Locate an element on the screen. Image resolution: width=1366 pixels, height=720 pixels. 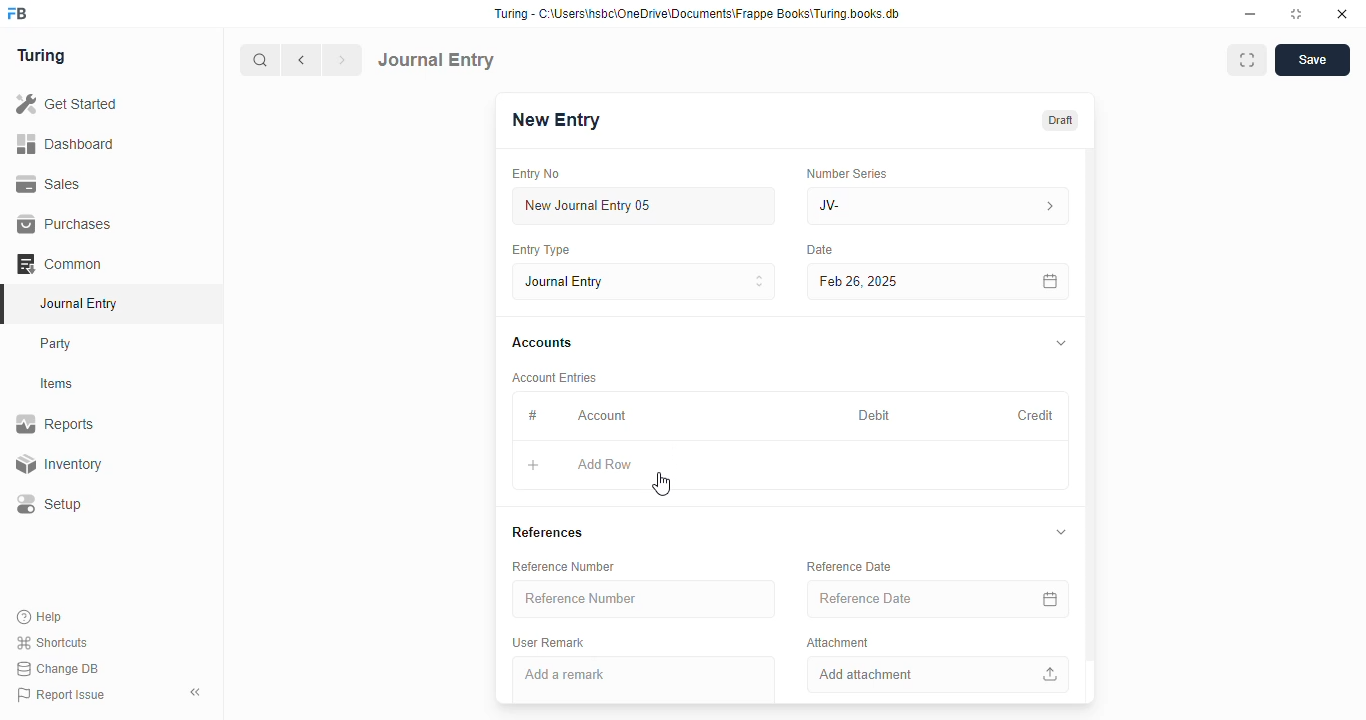
cursor is located at coordinates (661, 484).